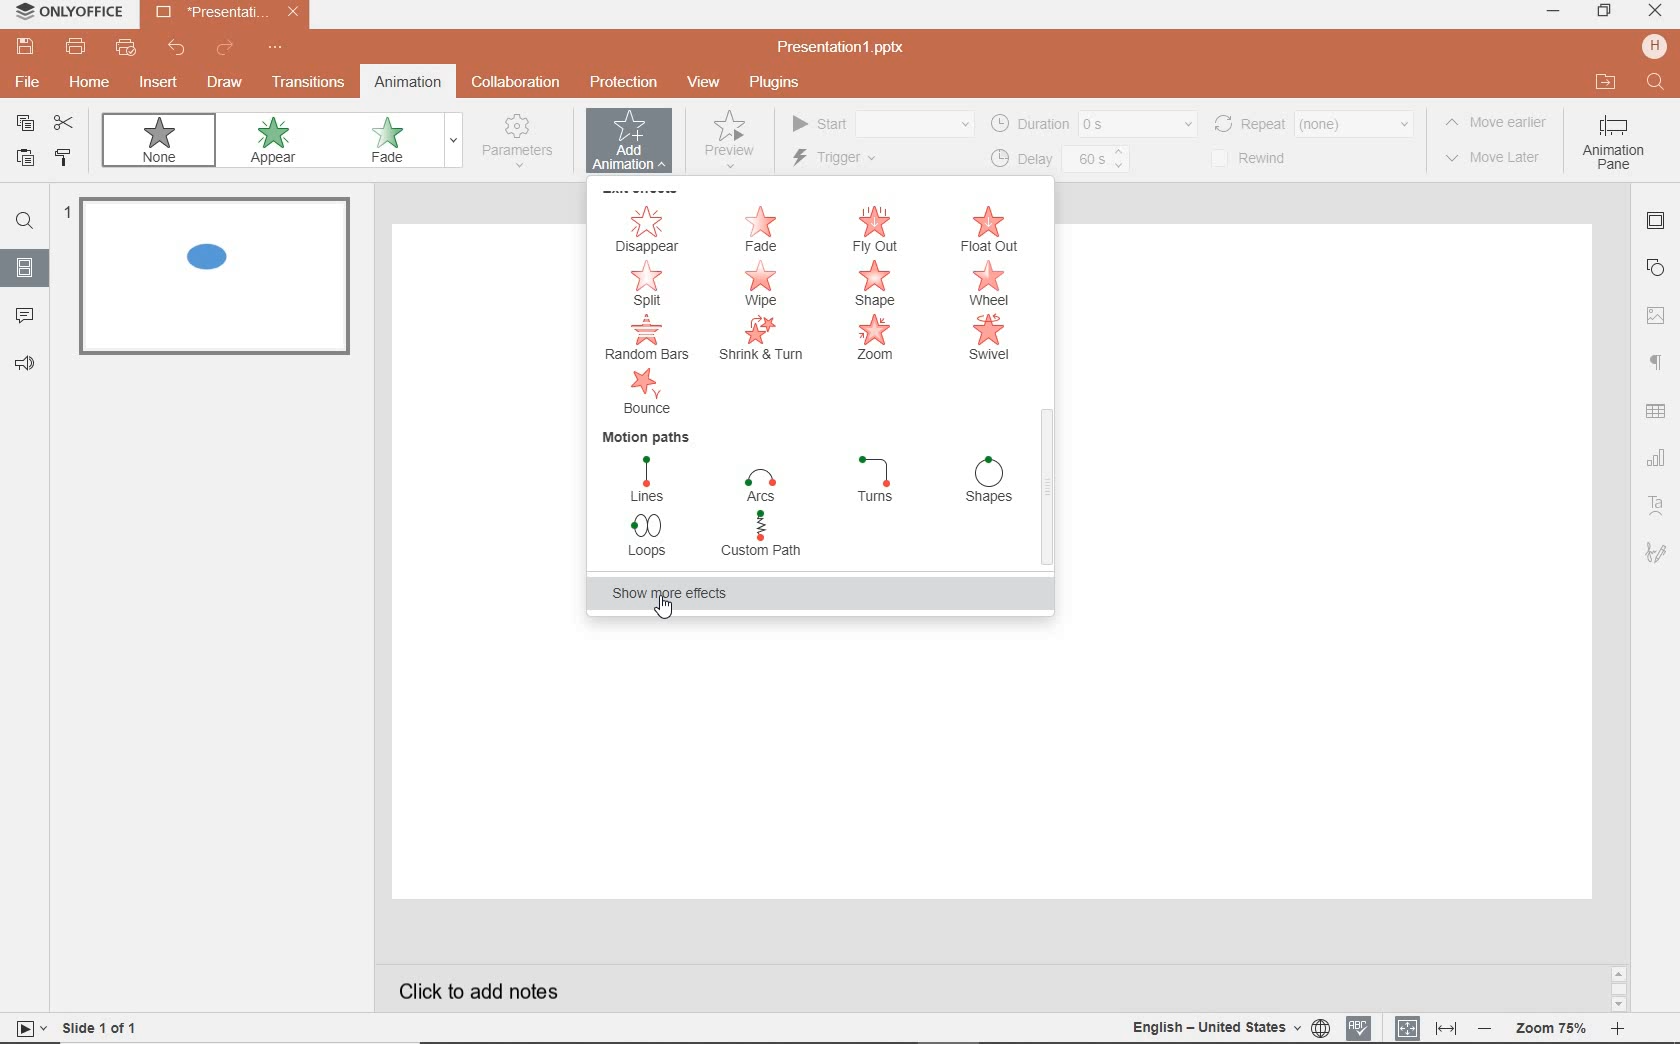  I want to click on CUSTOM PATH, so click(765, 537).